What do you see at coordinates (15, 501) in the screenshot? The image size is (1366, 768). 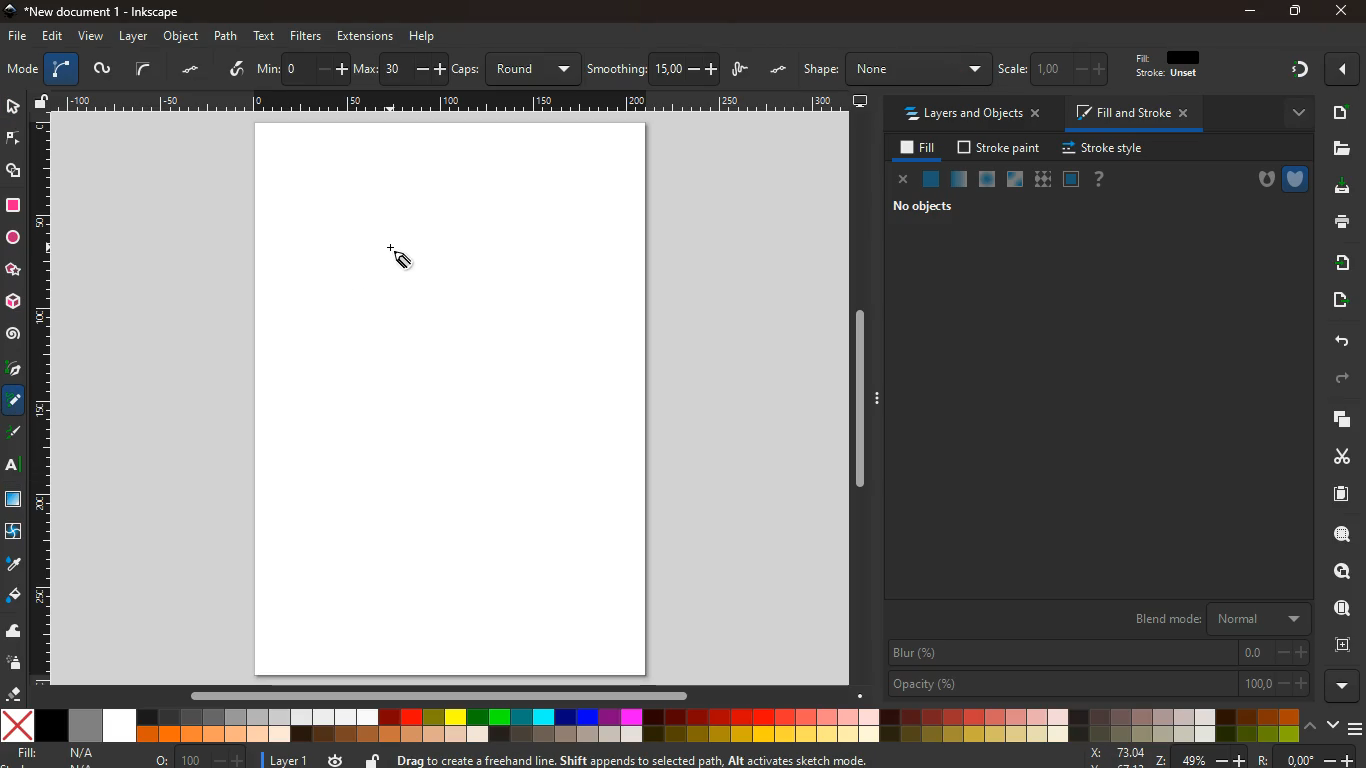 I see `imaage` at bounding box center [15, 501].